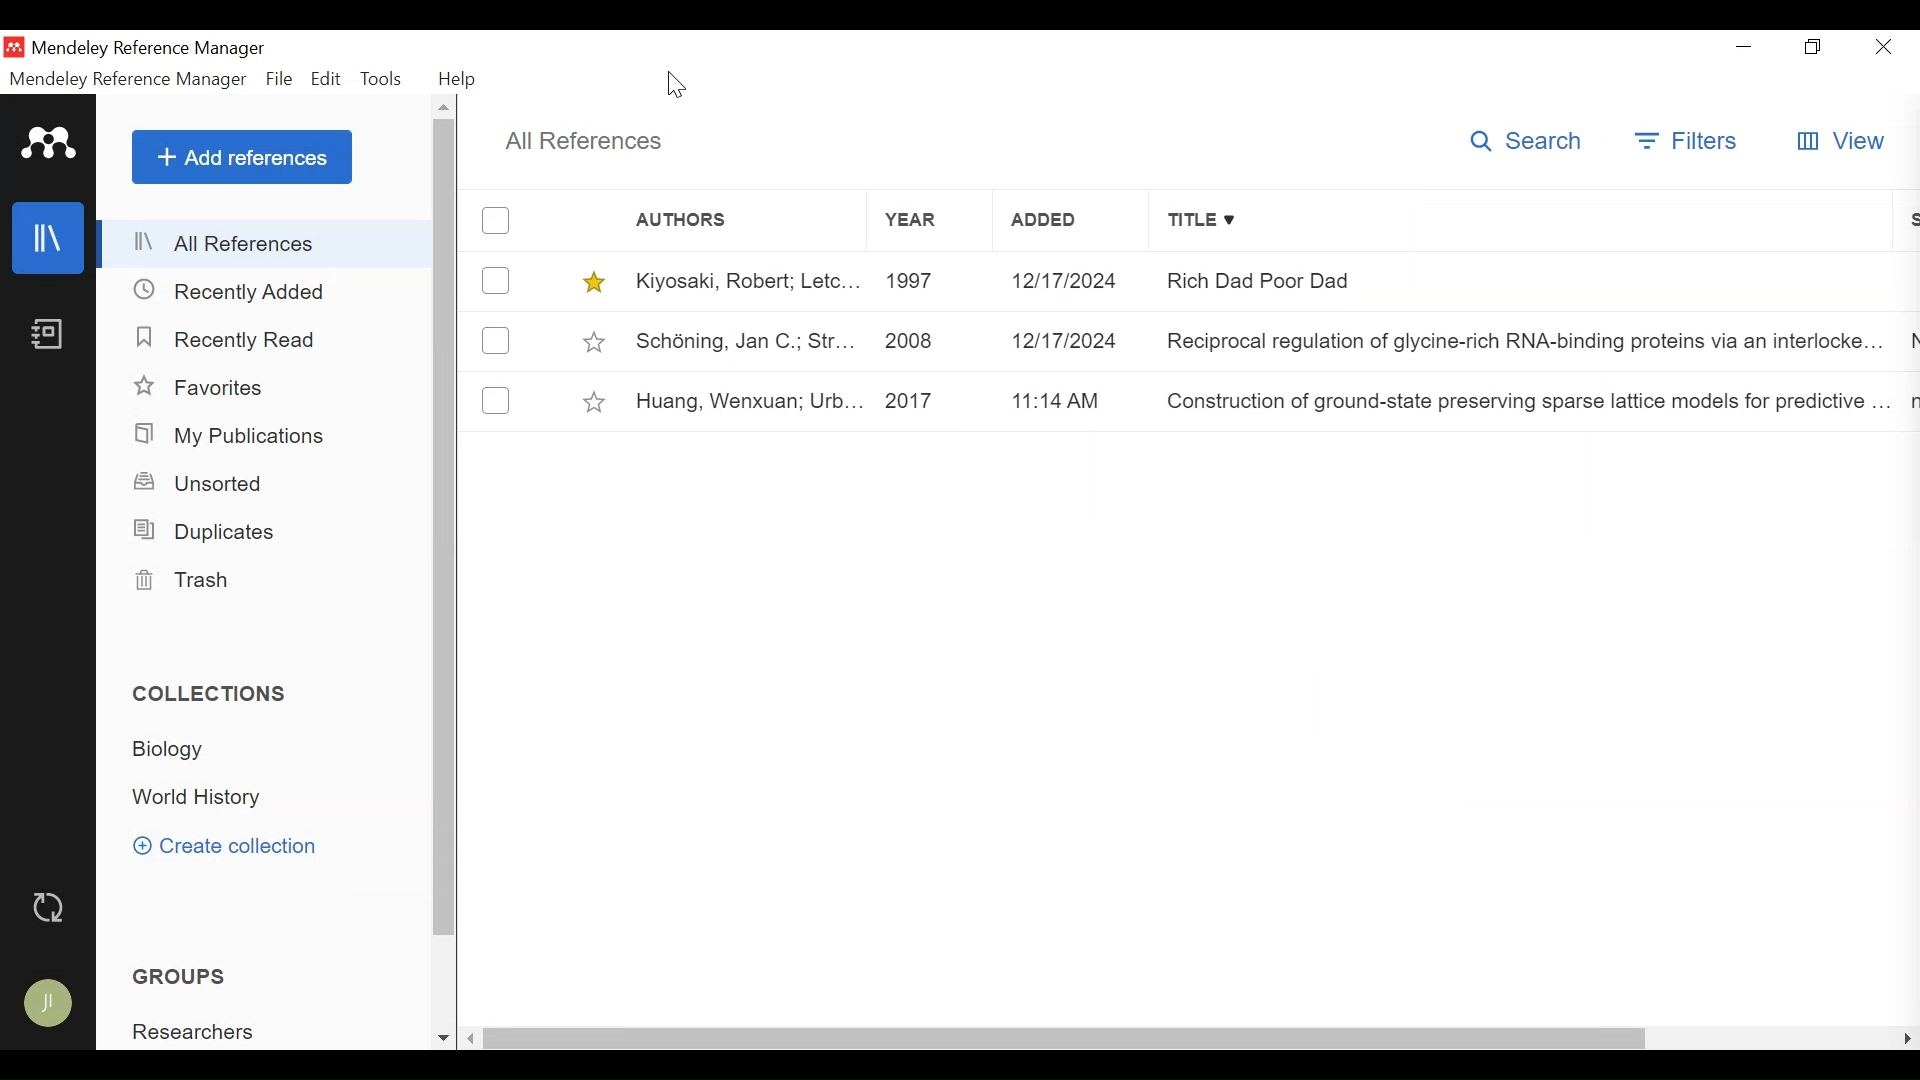 The height and width of the screenshot is (1080, 1920). I want to click on Title, so click(1526, 221).